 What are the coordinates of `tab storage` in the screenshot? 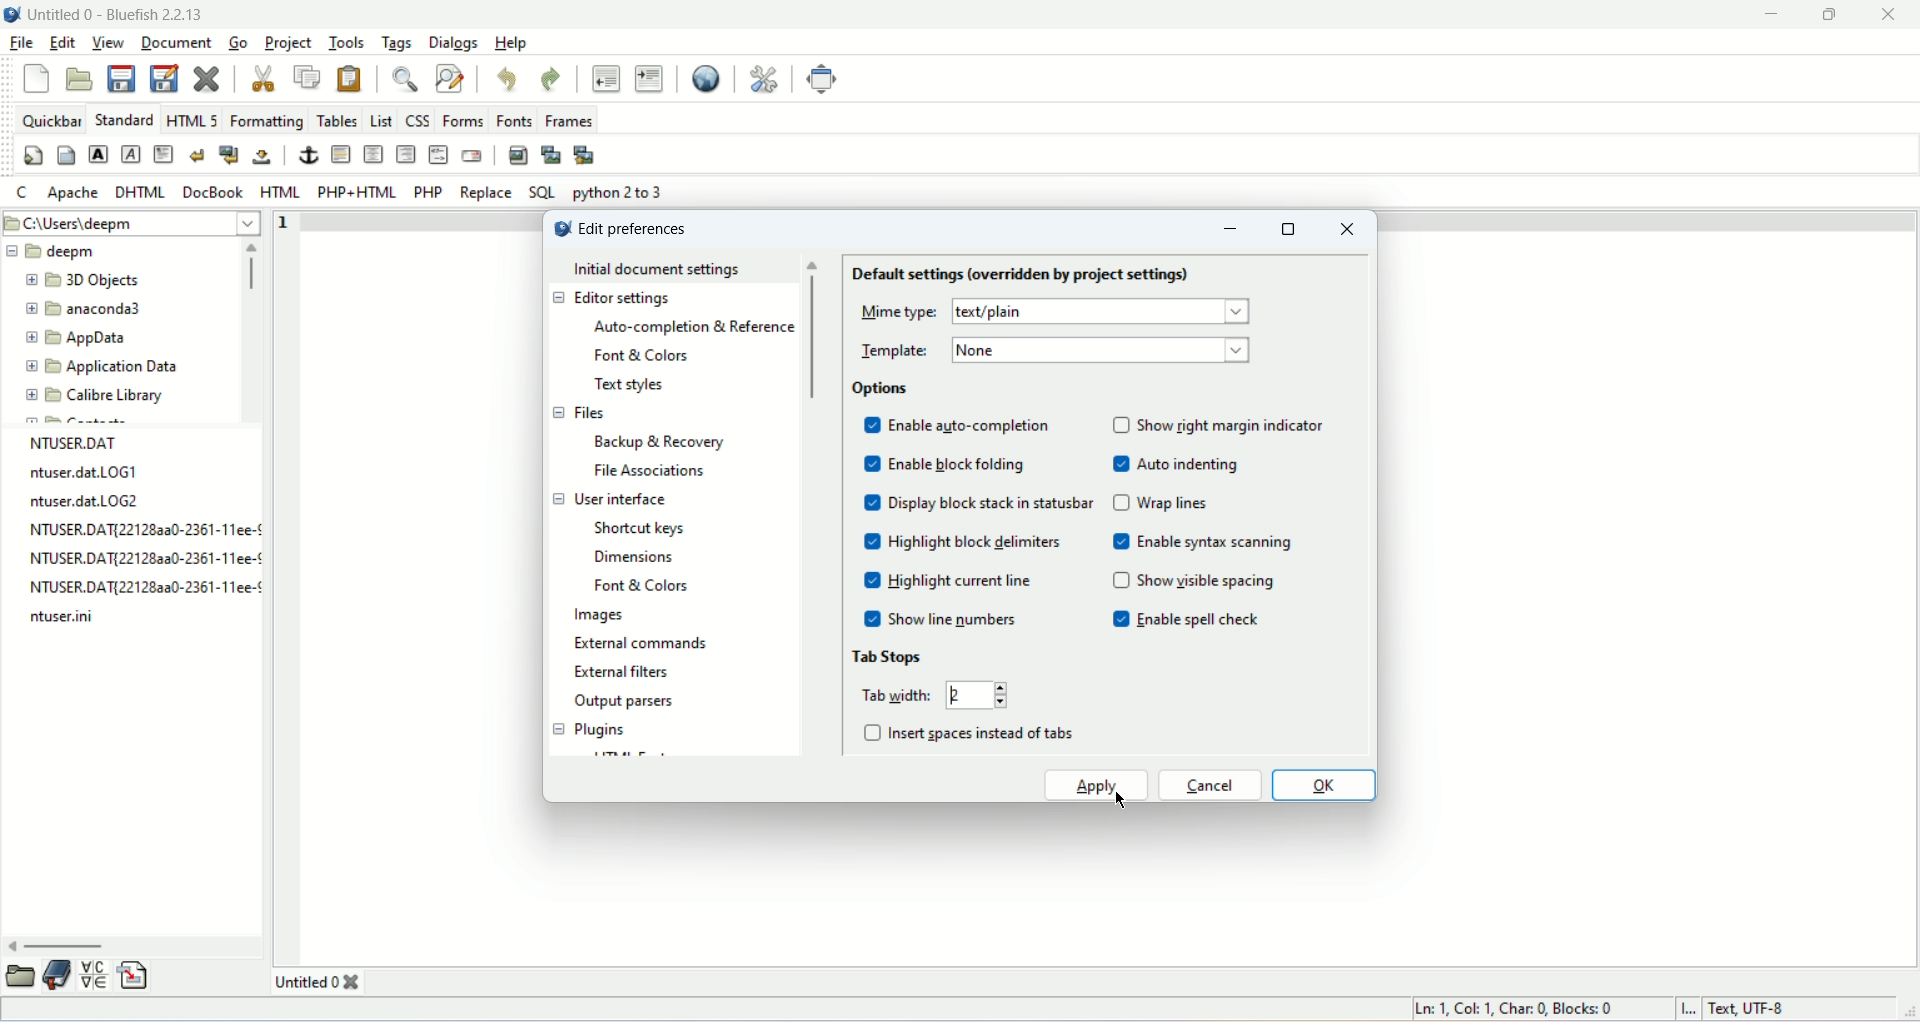 It's located at (889, 655).